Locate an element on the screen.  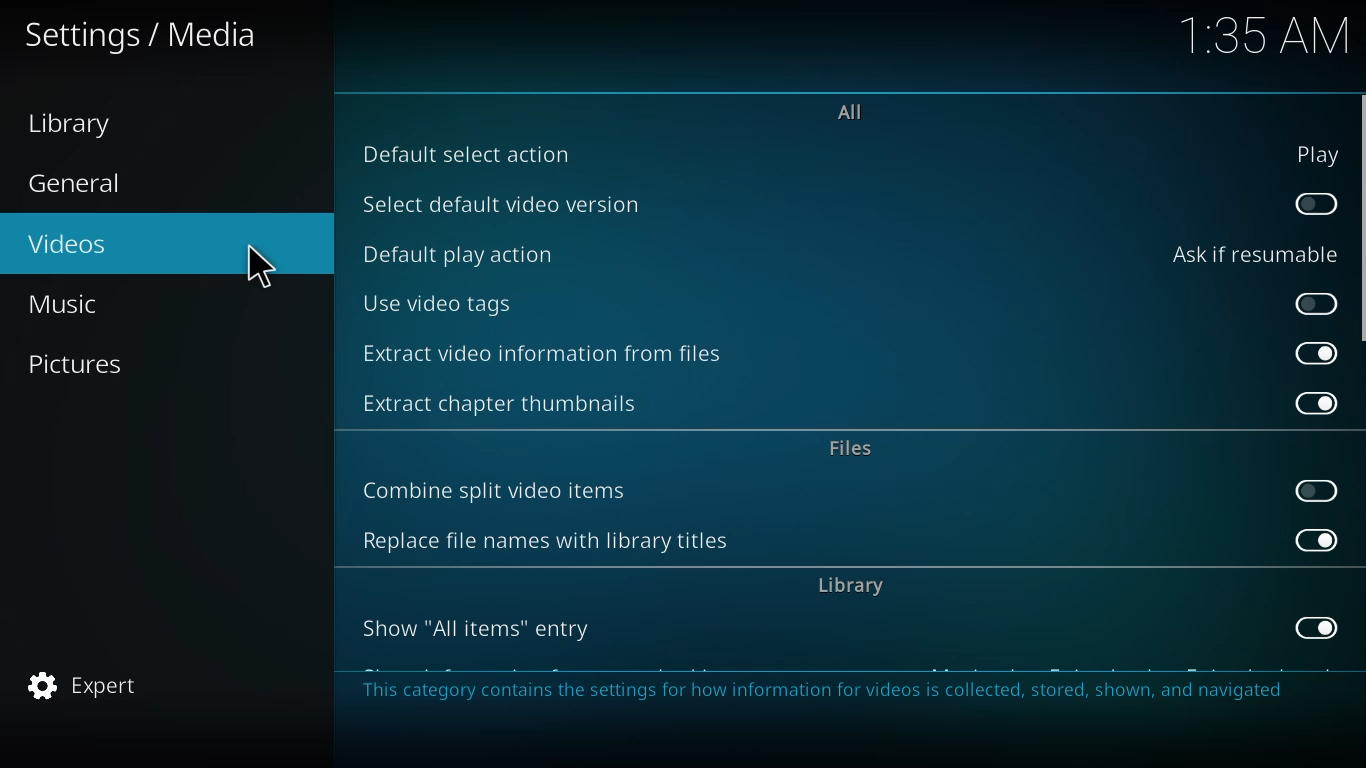
expert is located at coordinates (85, 686).